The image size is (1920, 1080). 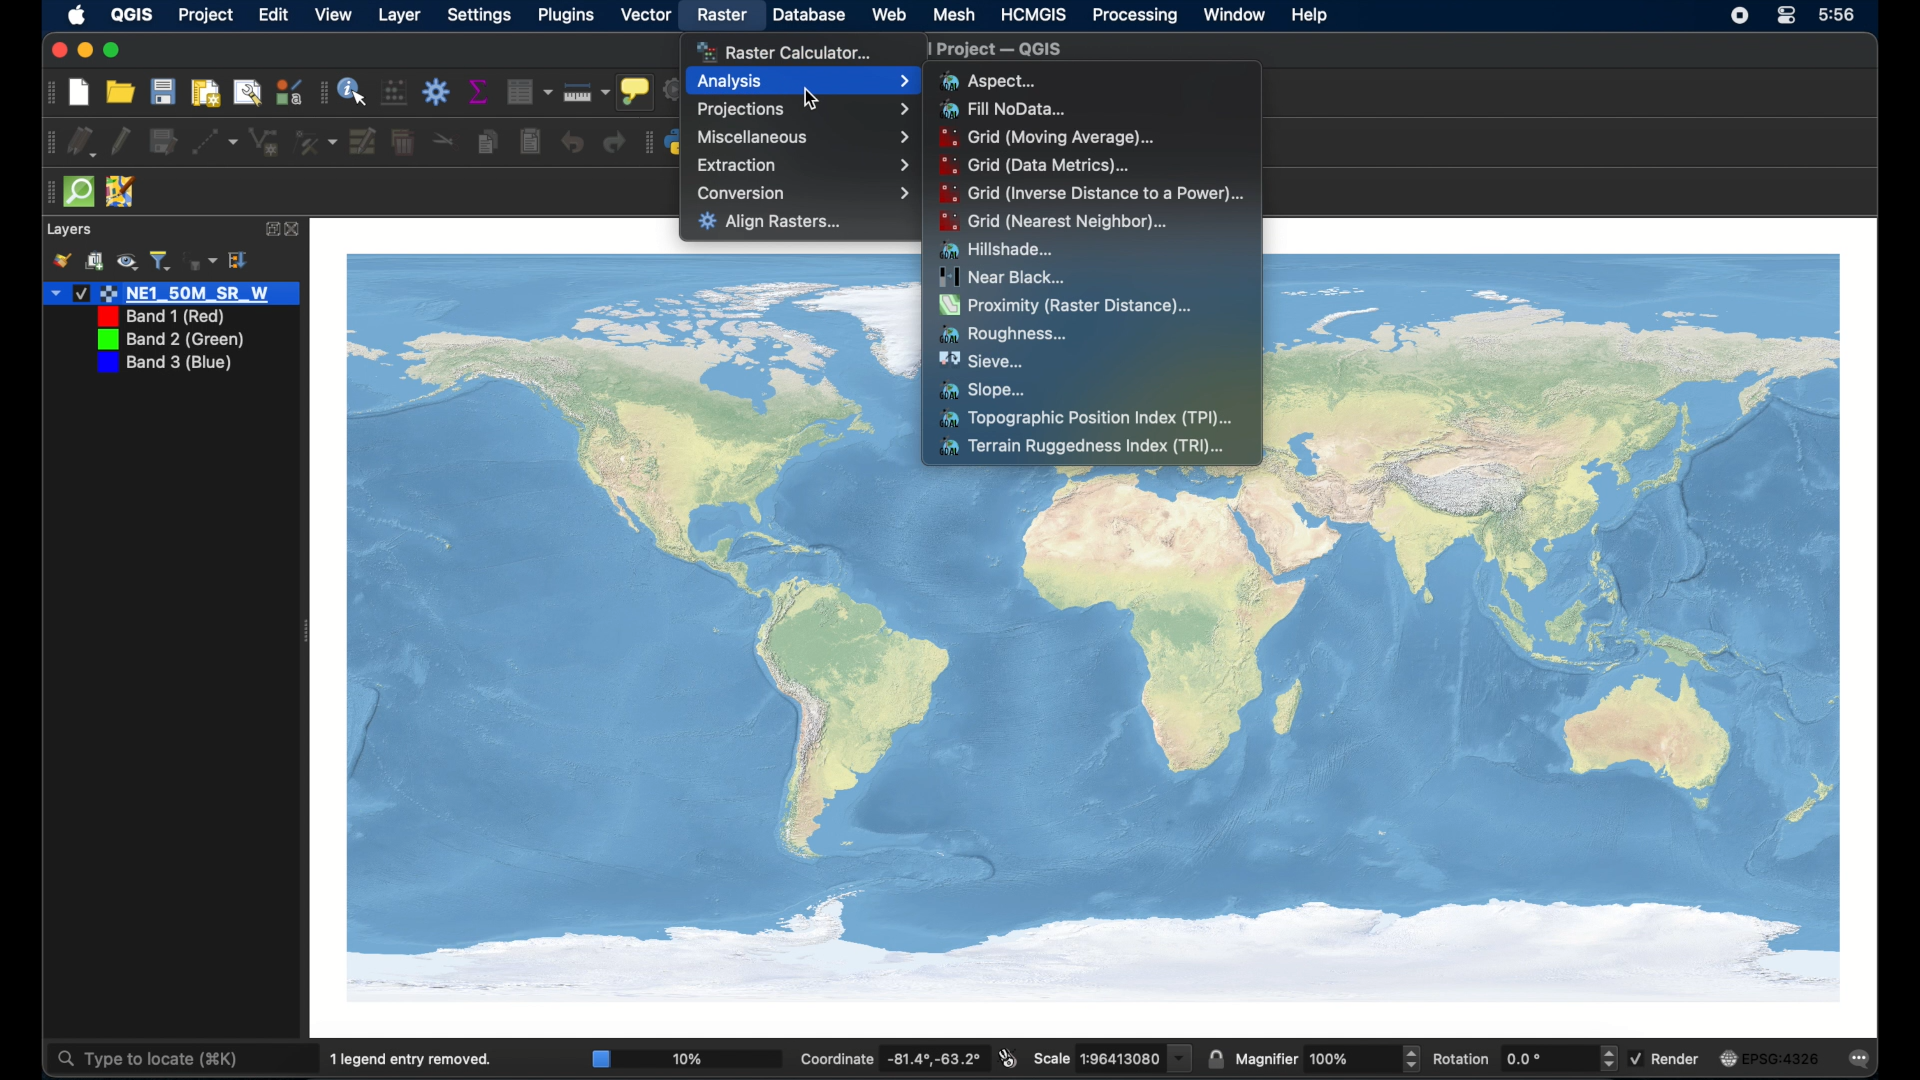 What do you see at coordinates (636, 91) in the screenshot?
I see `show map tips` at bounding box center [636, 91].